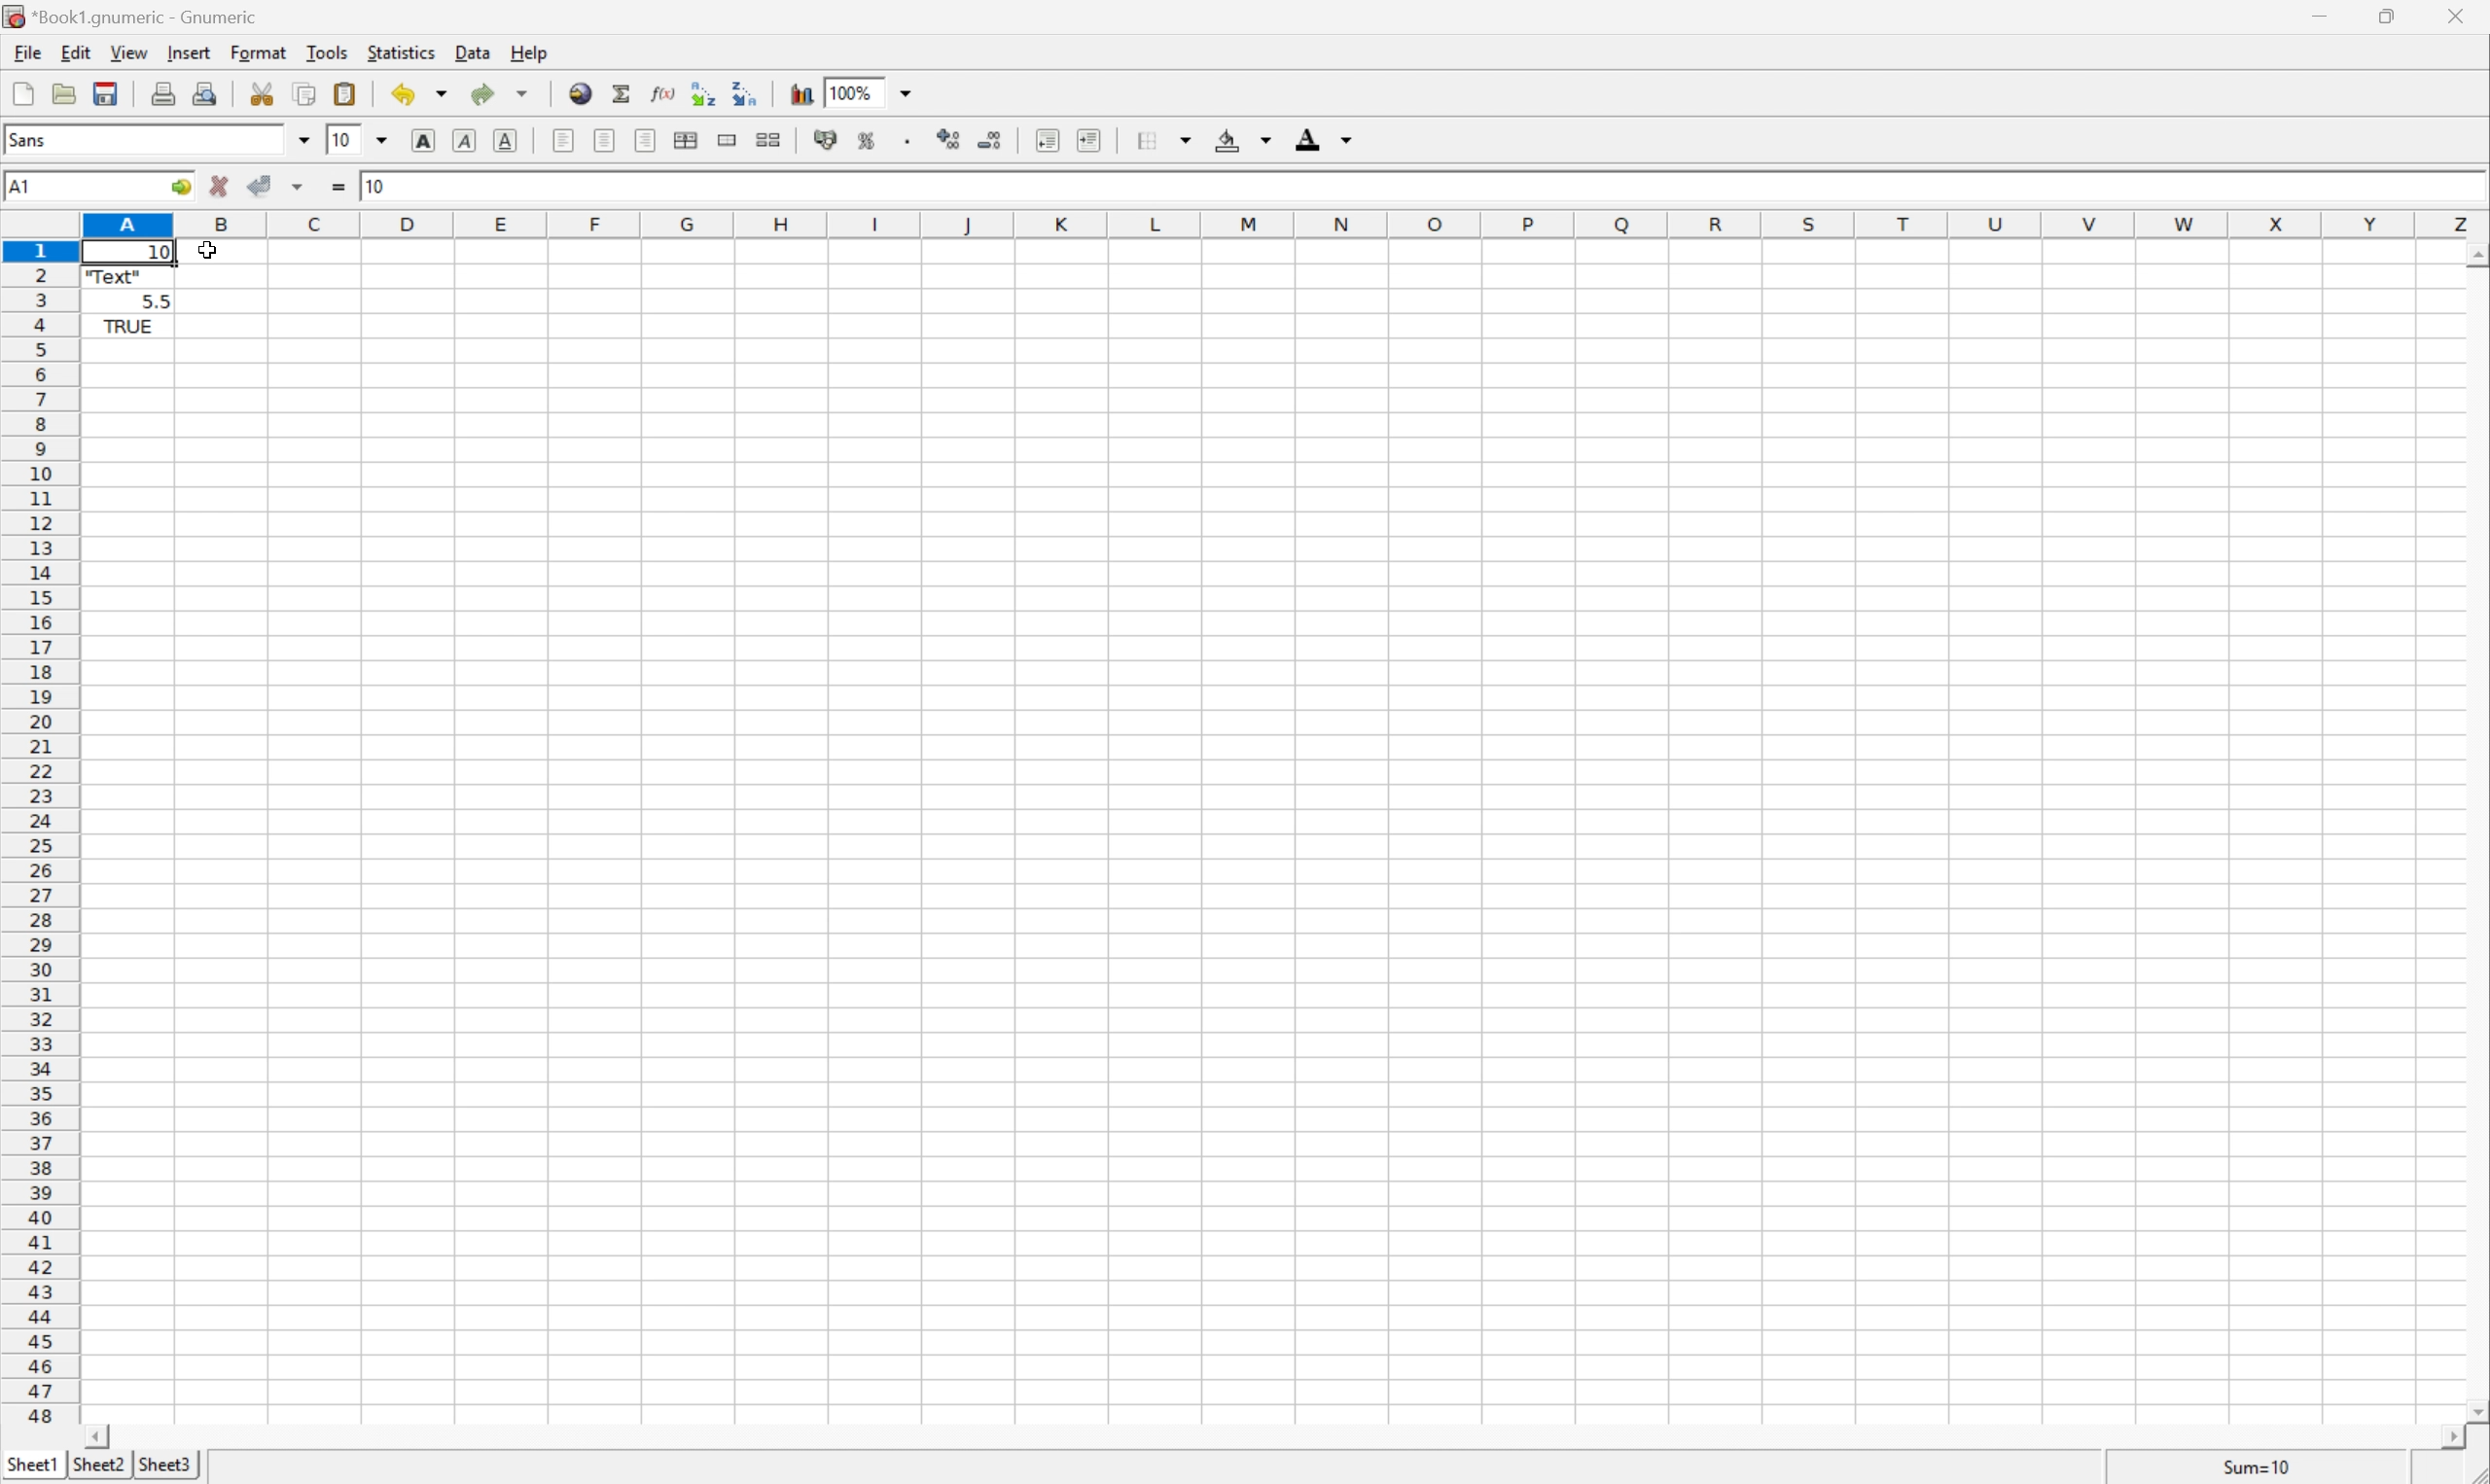 Image resolution: width=2490 pixels, height=1484 pixels. Describe the element at coordinates (344, 92) in the screenshot. I see `Paste a clipboard` at that location.